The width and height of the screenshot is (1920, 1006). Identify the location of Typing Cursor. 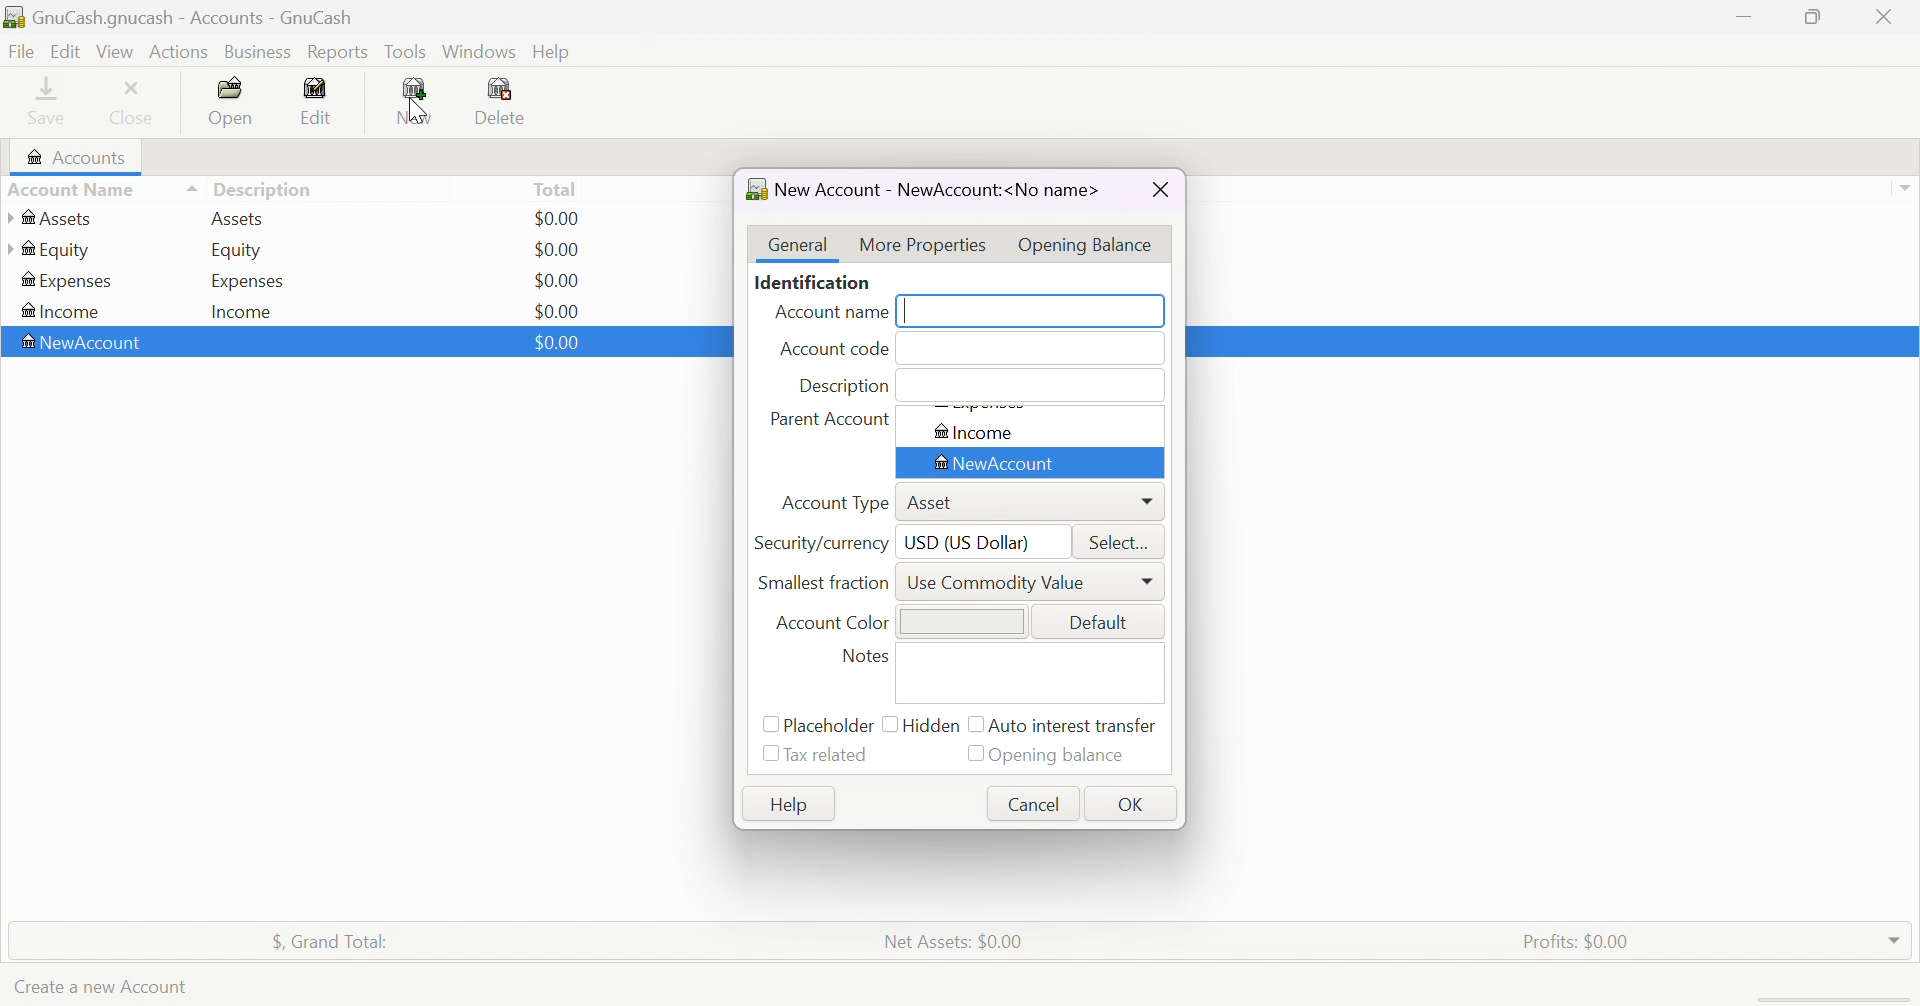
(910, 312).